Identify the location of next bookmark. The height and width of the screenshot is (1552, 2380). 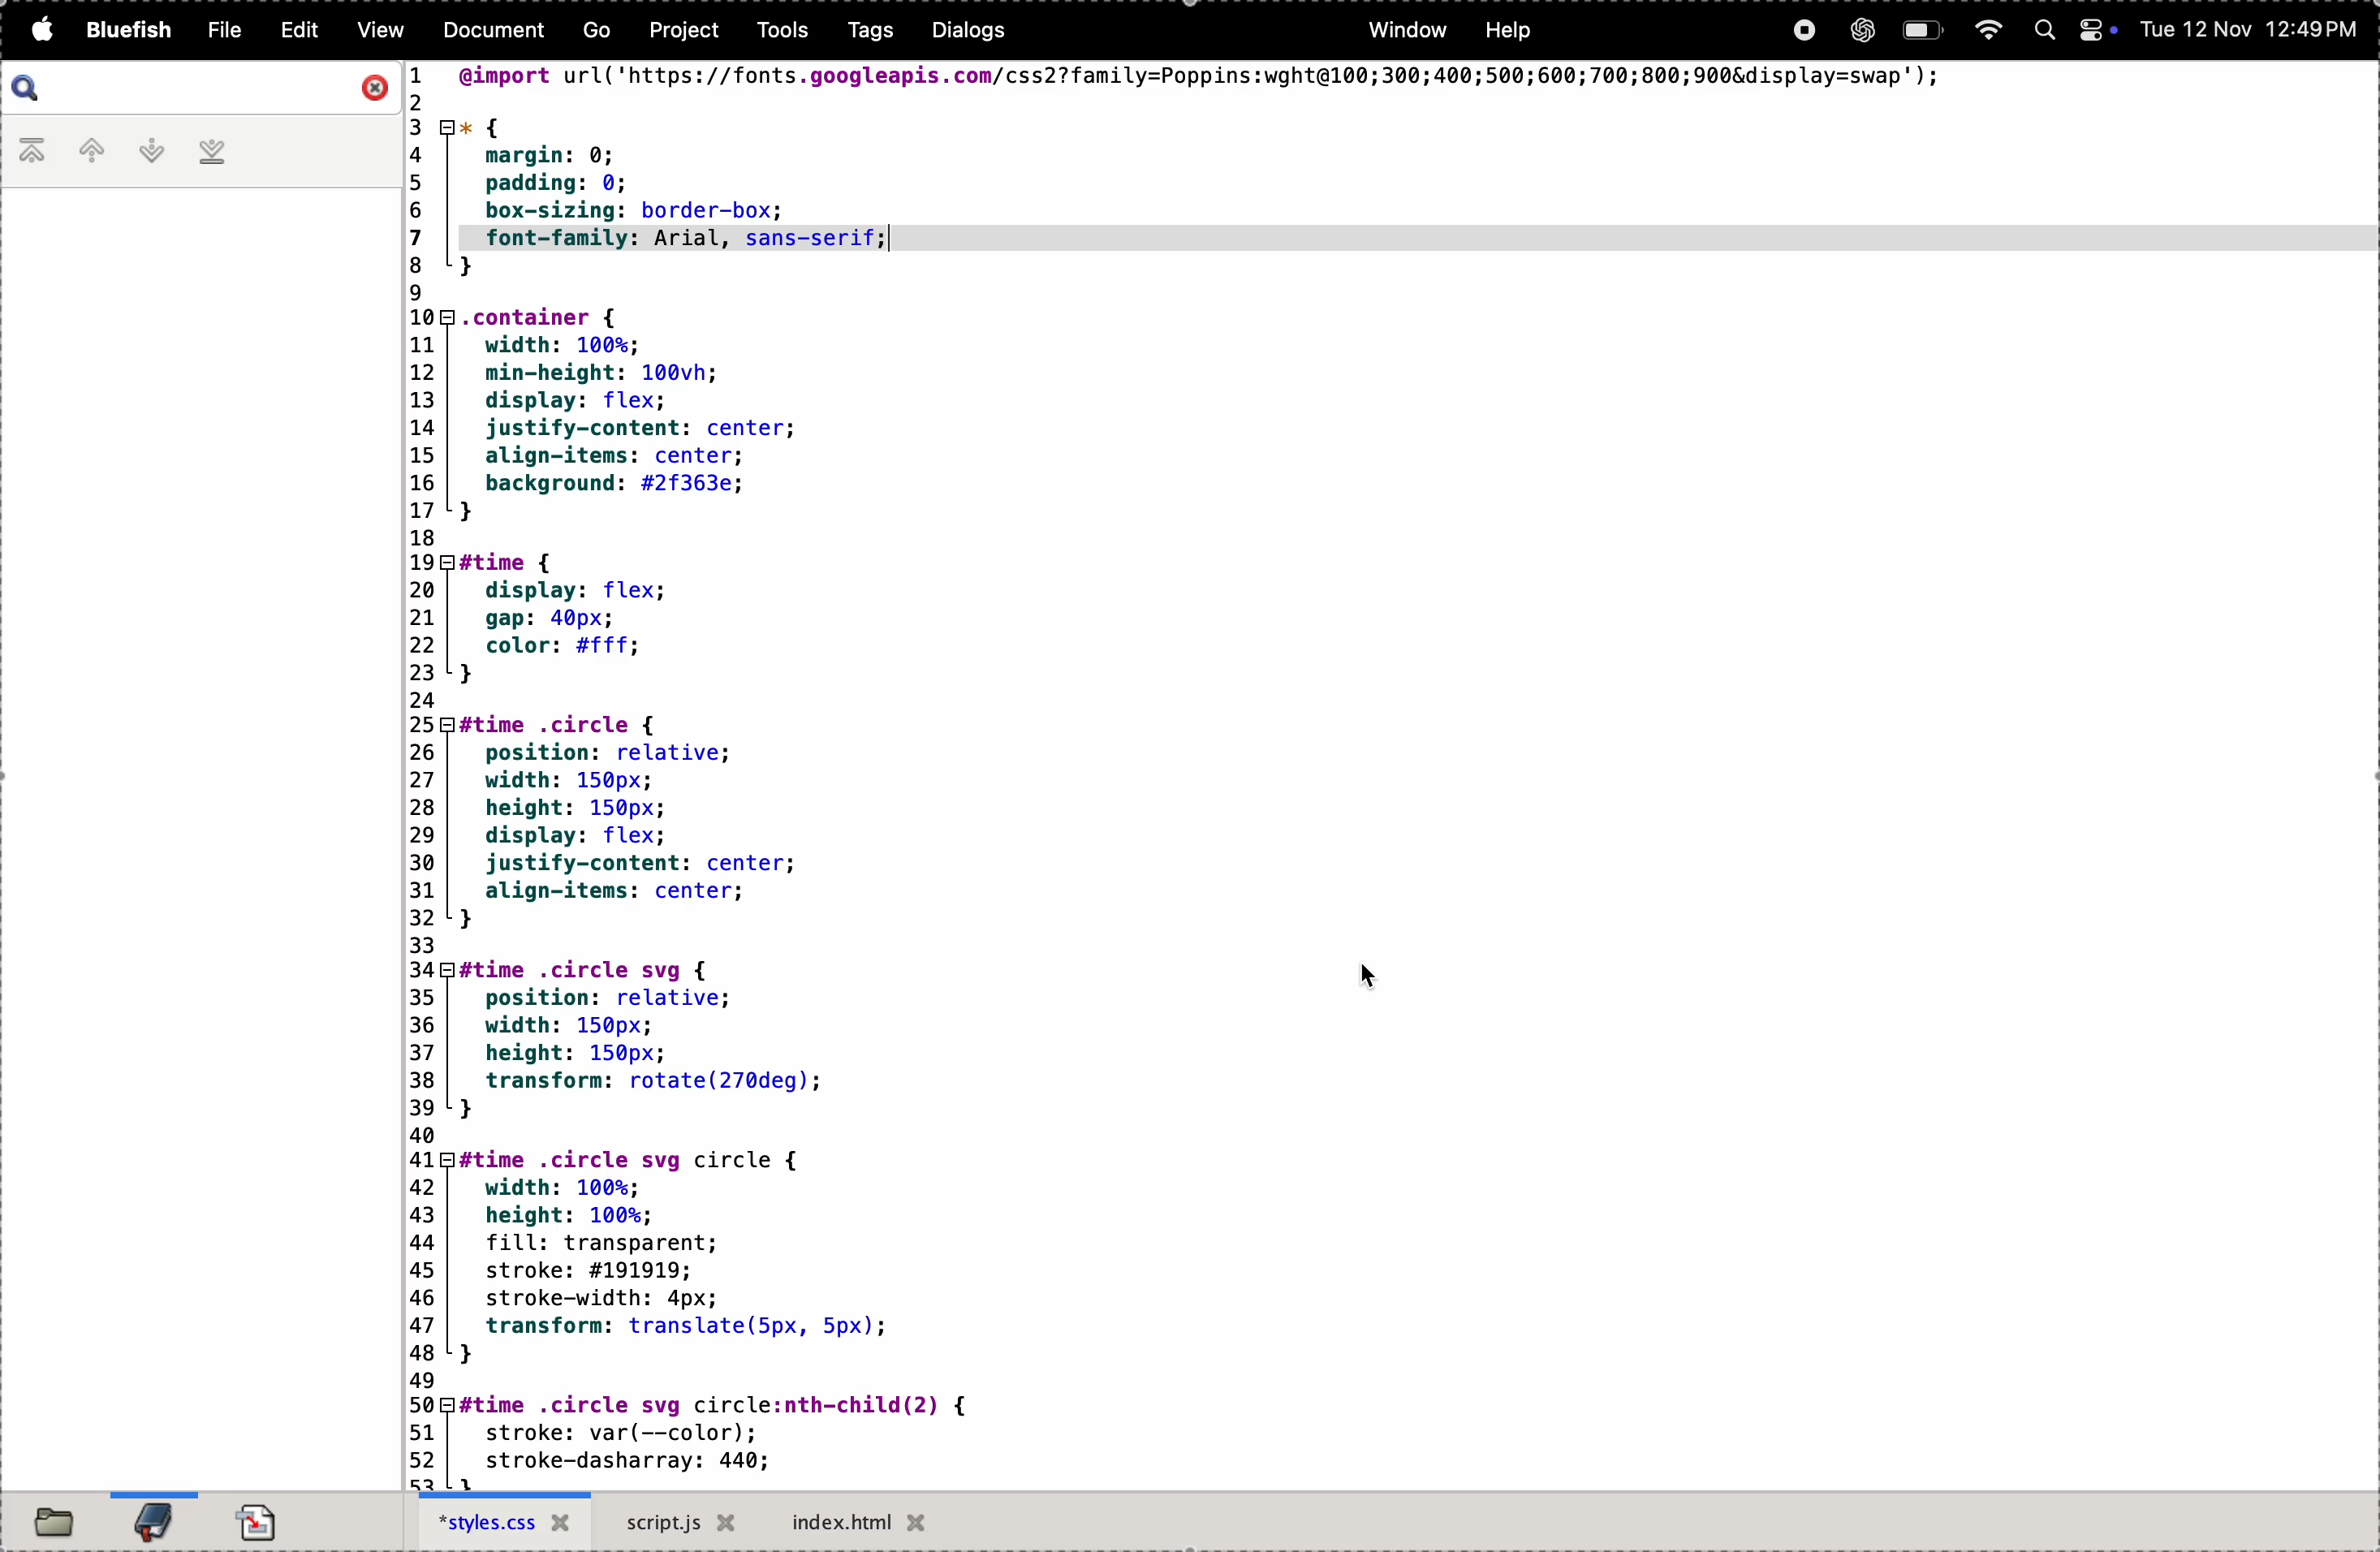
(154, 151).